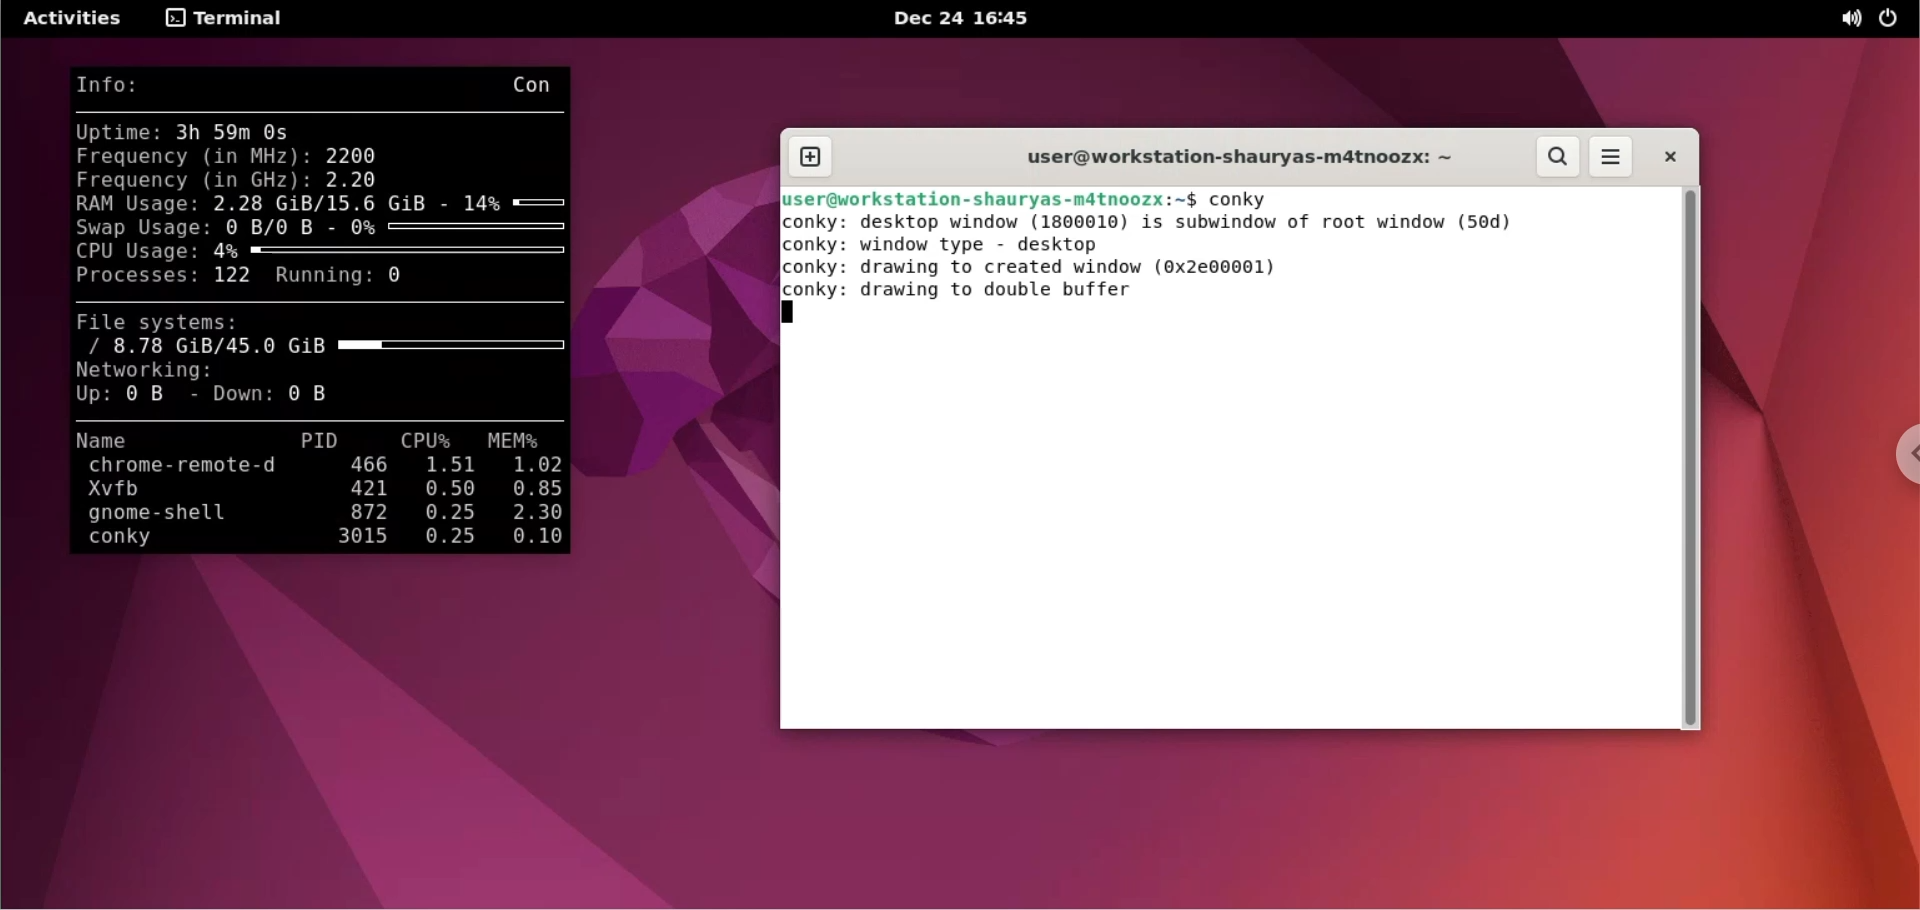  I want to click on mem%, so click(518, 441).